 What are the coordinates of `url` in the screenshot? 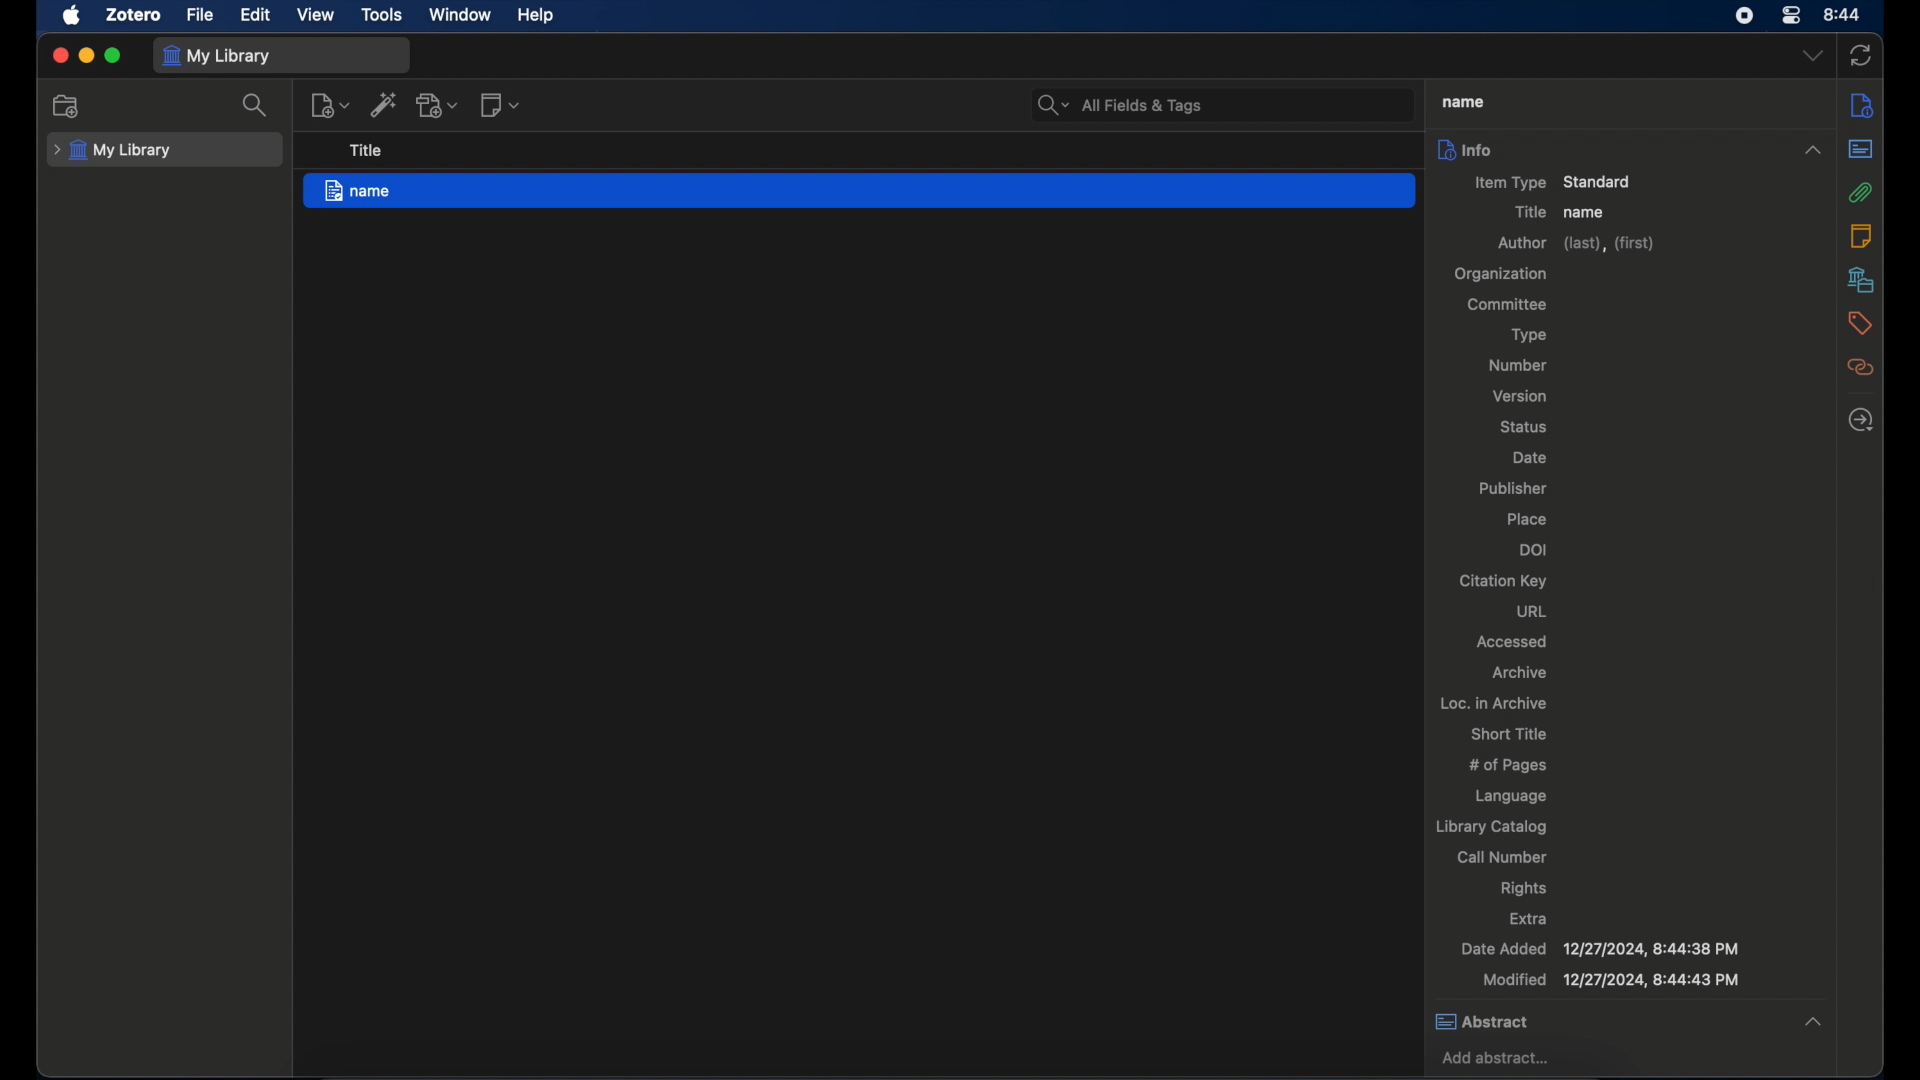 It's located at (1531, 611).